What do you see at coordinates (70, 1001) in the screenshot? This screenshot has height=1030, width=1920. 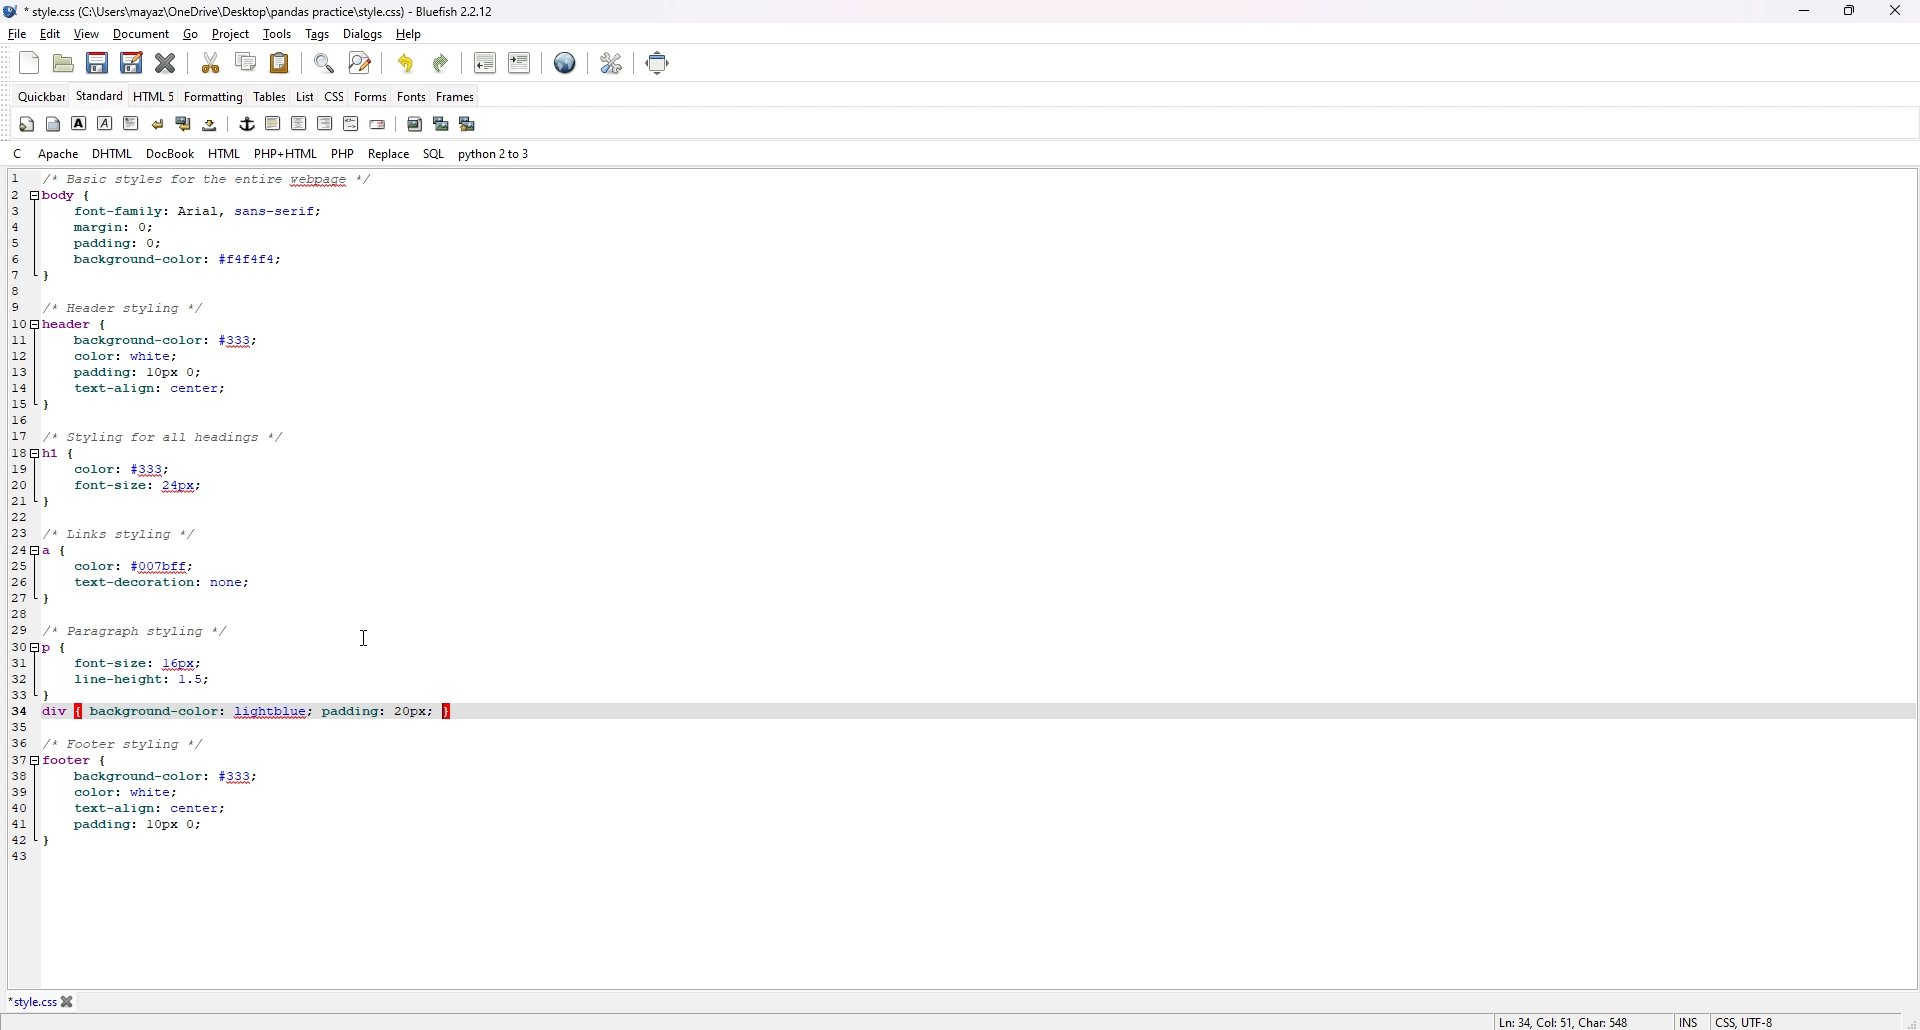 I see `close file` at bounding box center [70, 1001].